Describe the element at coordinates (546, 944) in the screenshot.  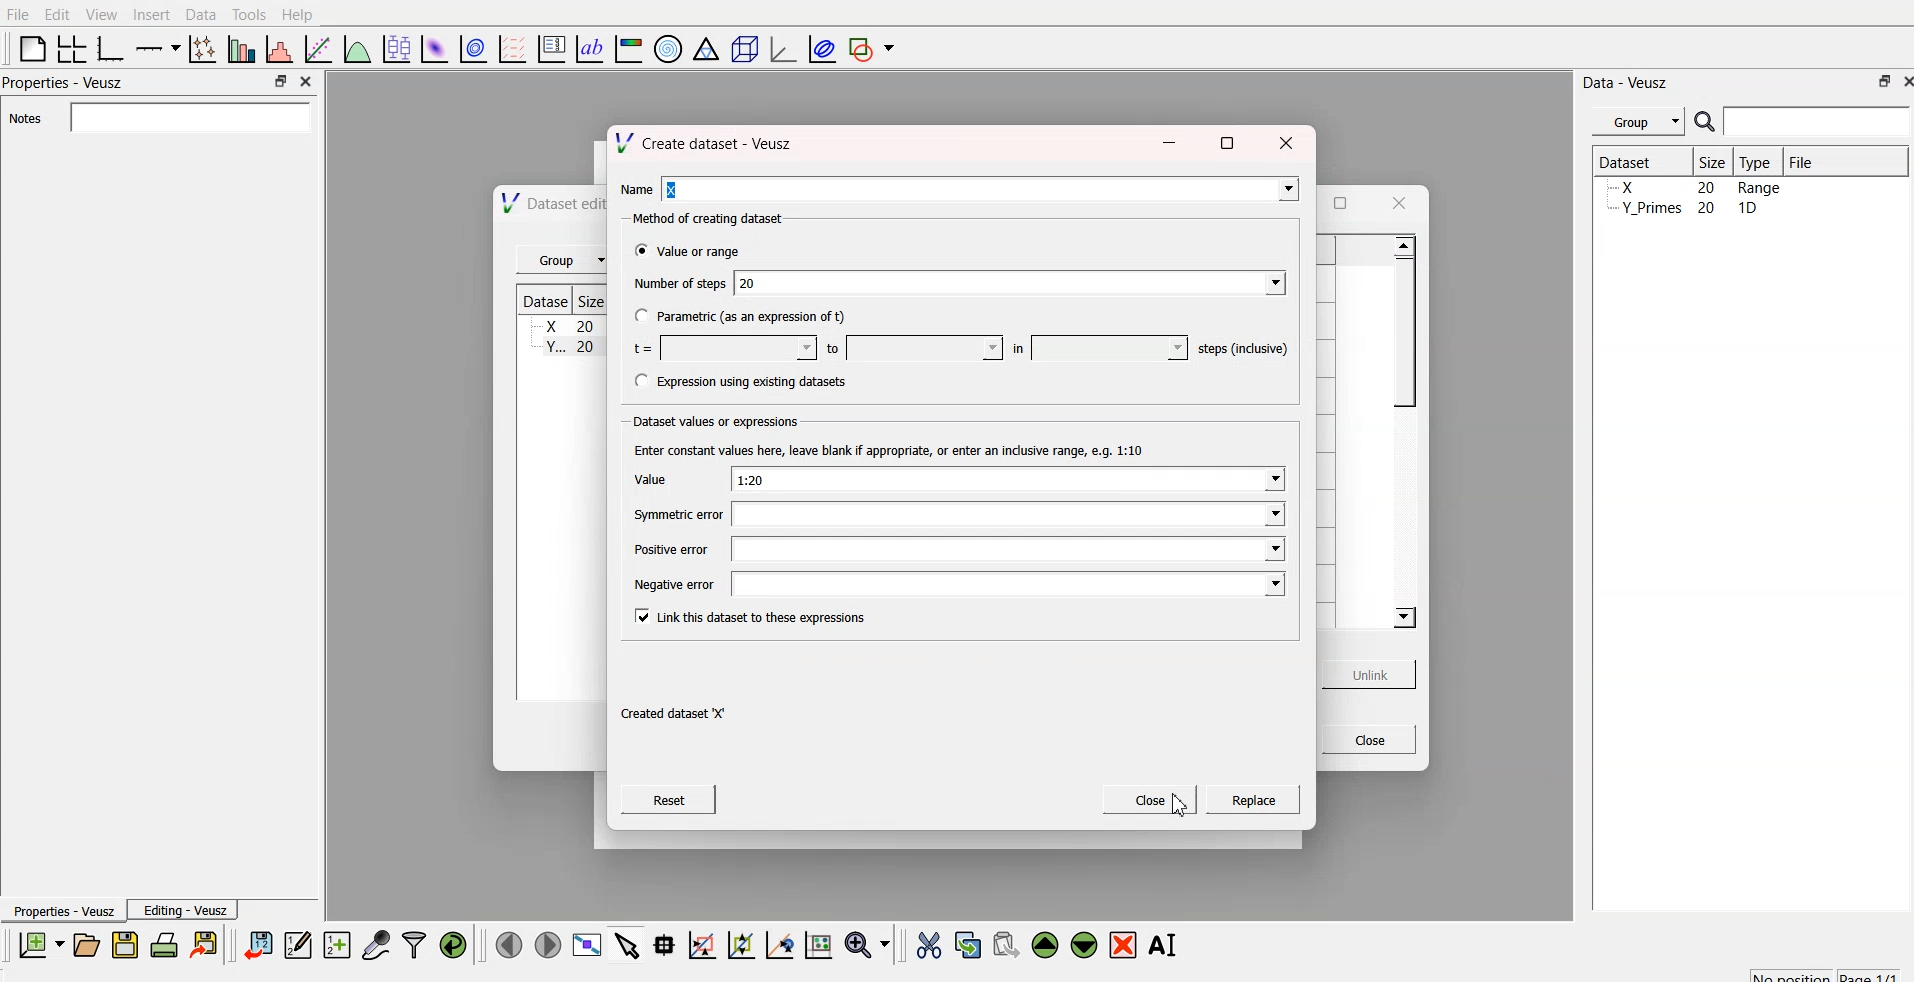
I see `move to the next page` at that location.